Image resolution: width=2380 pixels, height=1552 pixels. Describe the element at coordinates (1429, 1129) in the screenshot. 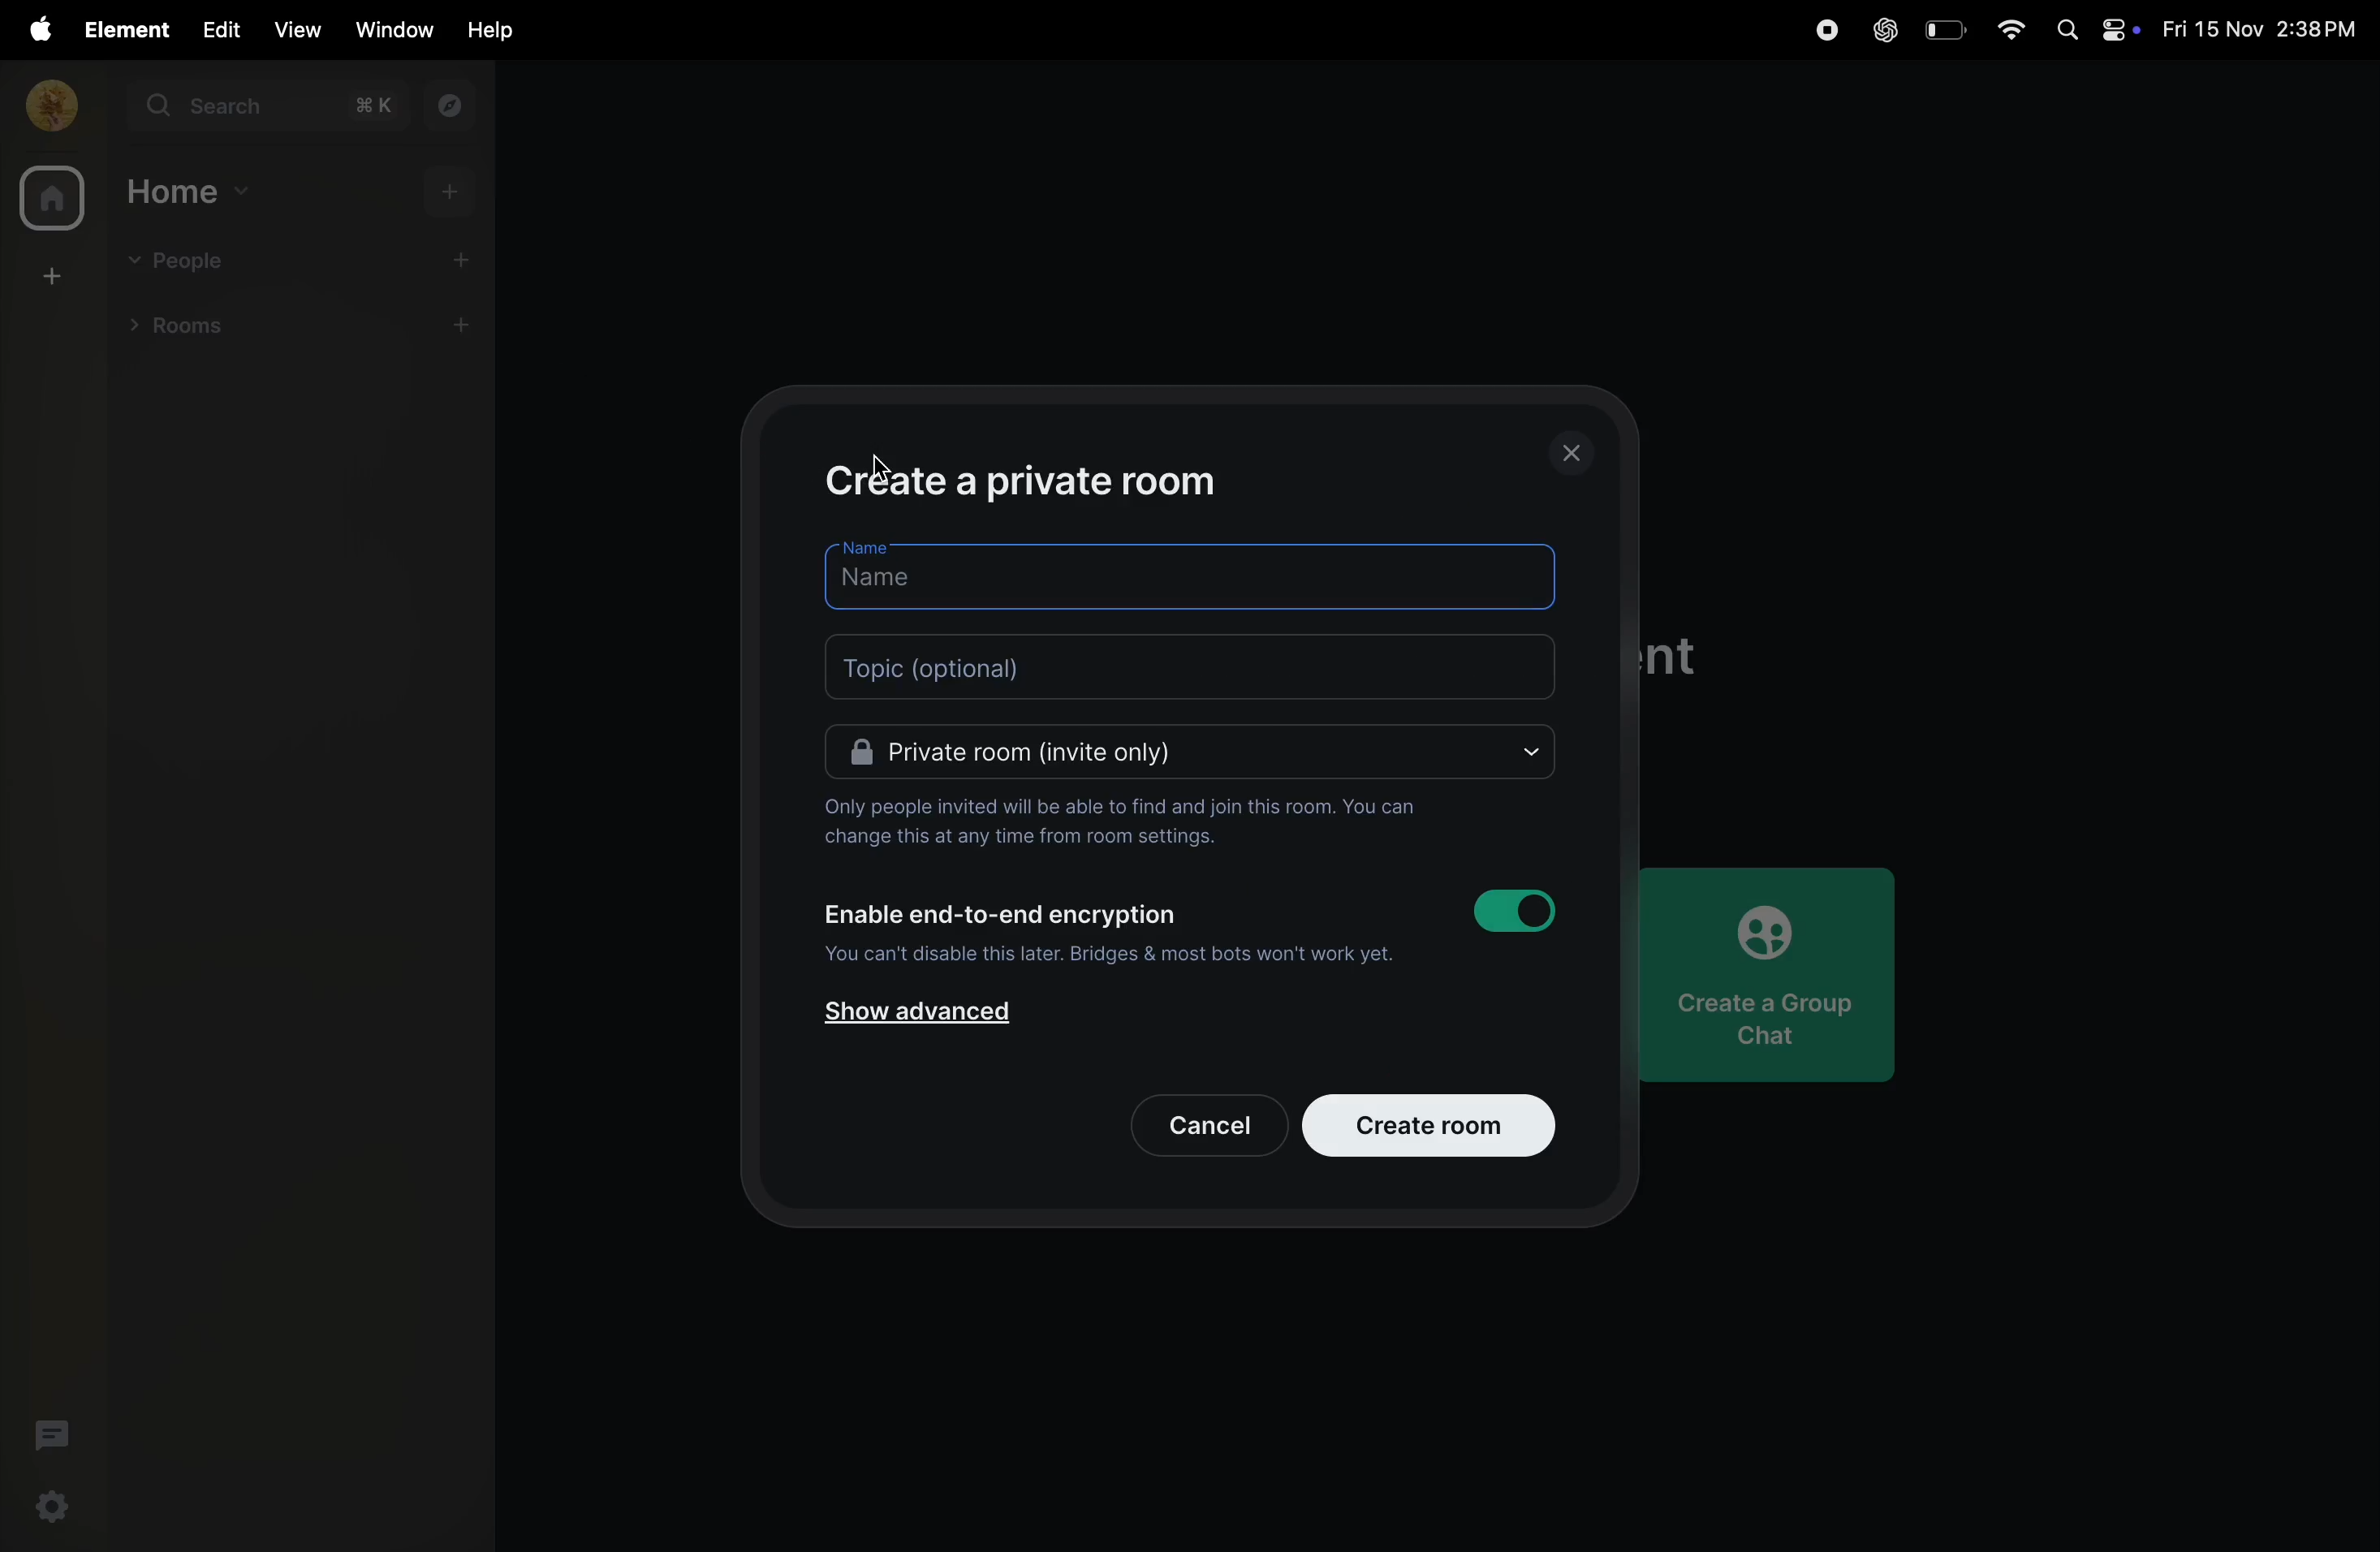

I see `create room` at that location.